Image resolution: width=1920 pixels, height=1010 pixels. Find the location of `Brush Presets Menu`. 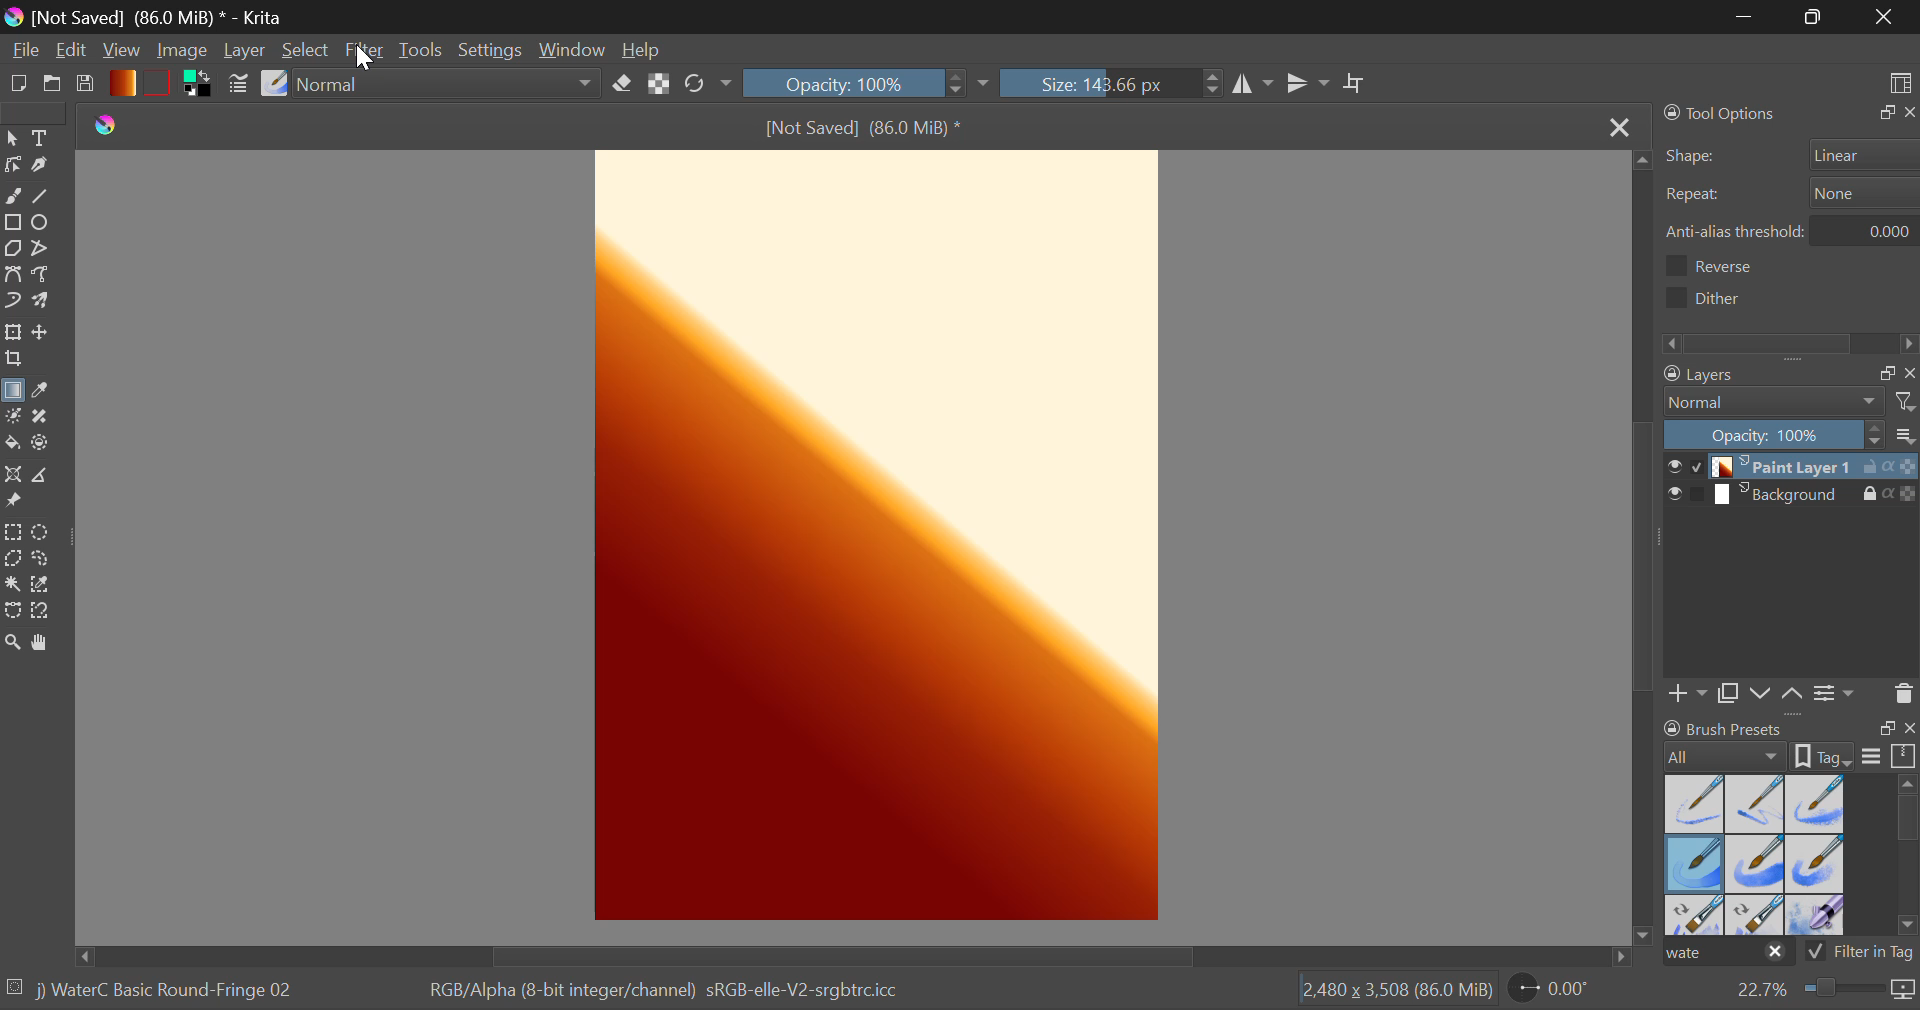

Brush Presets Menu is located at coordinates (1754, 853).